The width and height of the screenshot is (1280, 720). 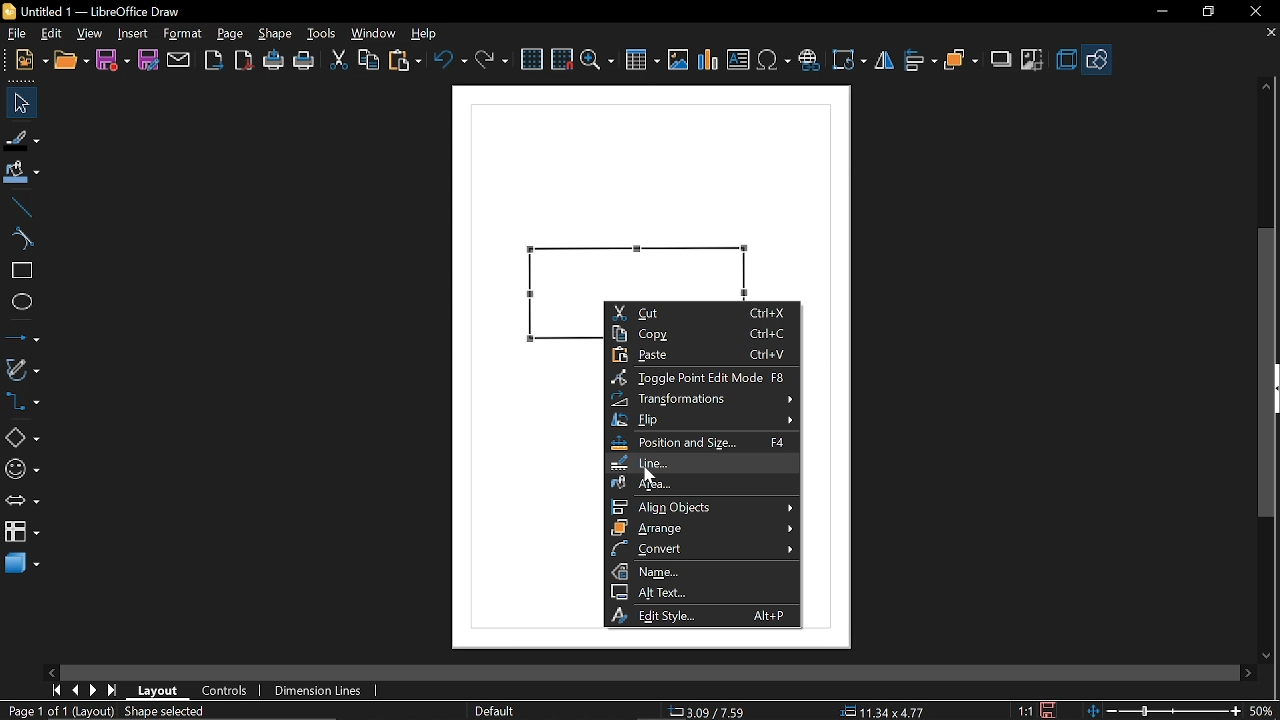 I want to click on Current diagram, so click(x=654, y=188).